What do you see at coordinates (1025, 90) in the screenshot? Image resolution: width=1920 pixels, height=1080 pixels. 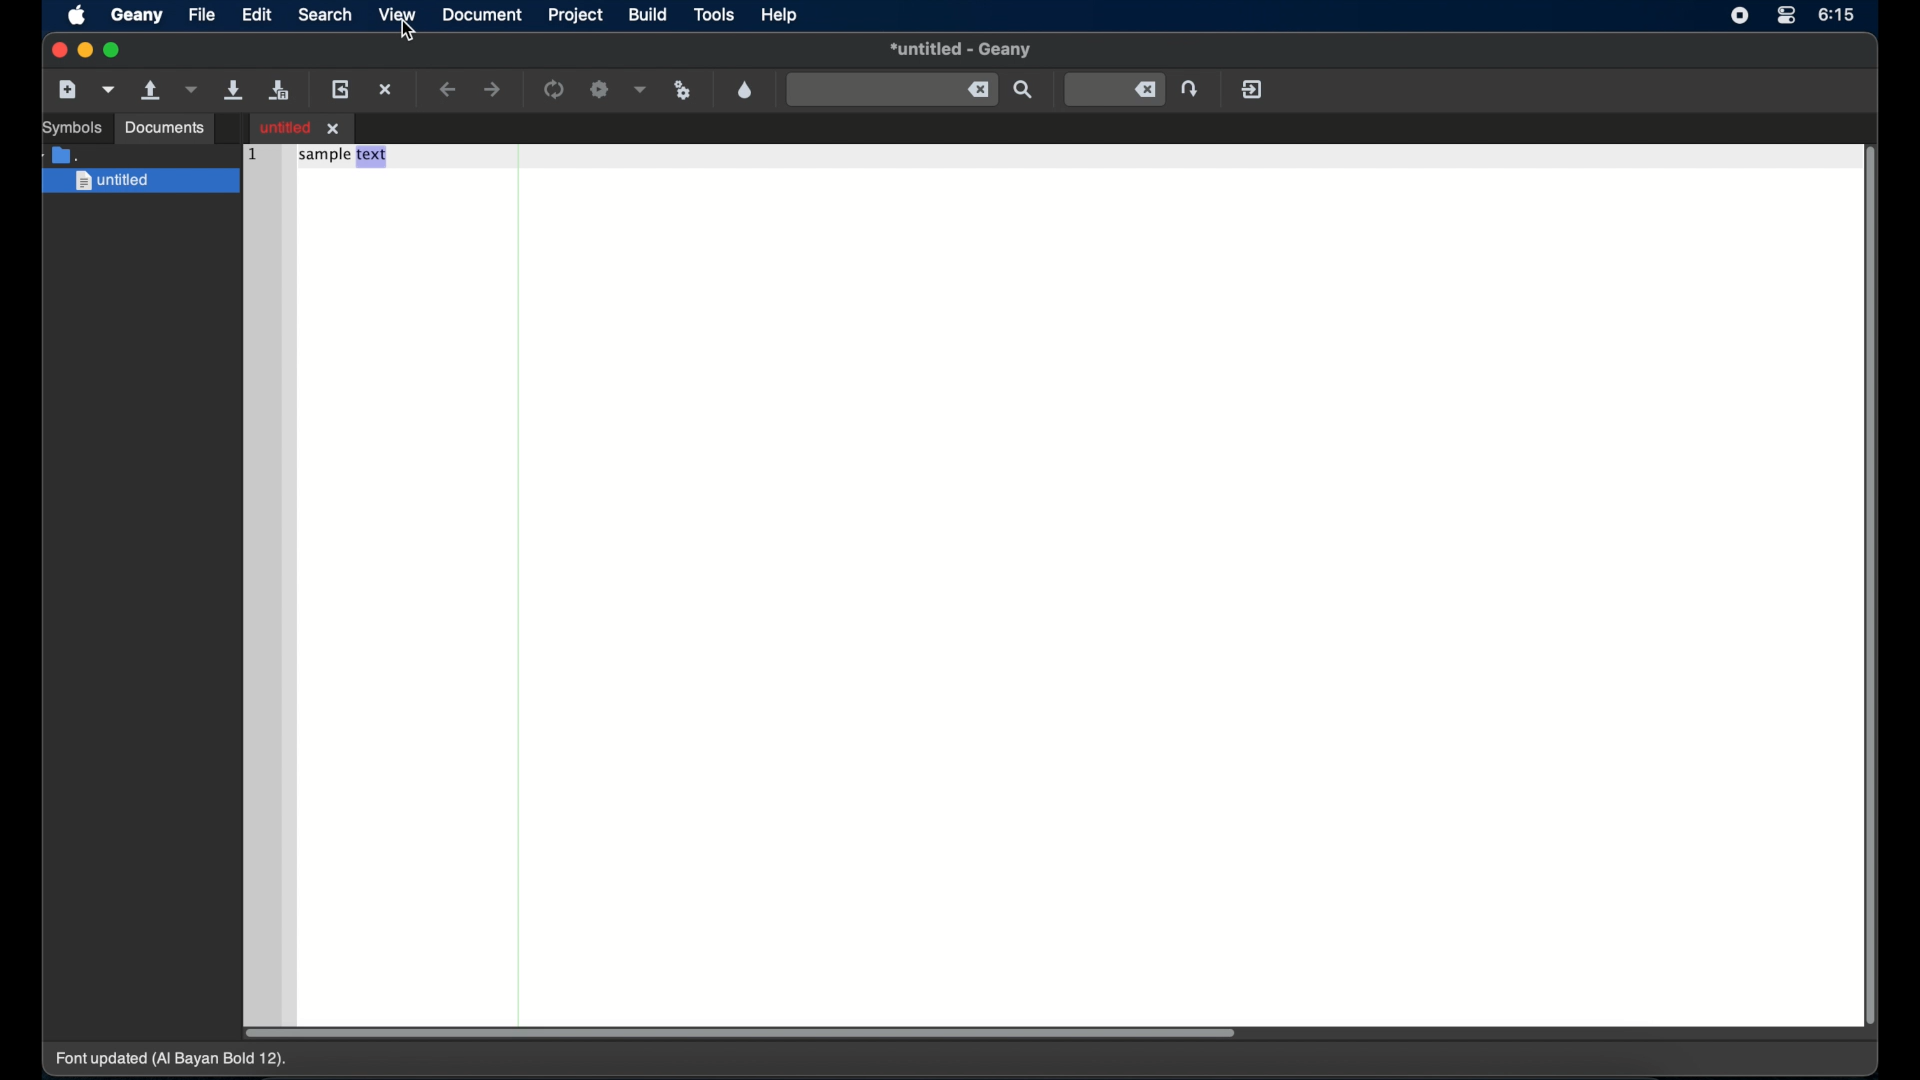 I see `find the entered text in the current file` at bounding box center [1025, 90].